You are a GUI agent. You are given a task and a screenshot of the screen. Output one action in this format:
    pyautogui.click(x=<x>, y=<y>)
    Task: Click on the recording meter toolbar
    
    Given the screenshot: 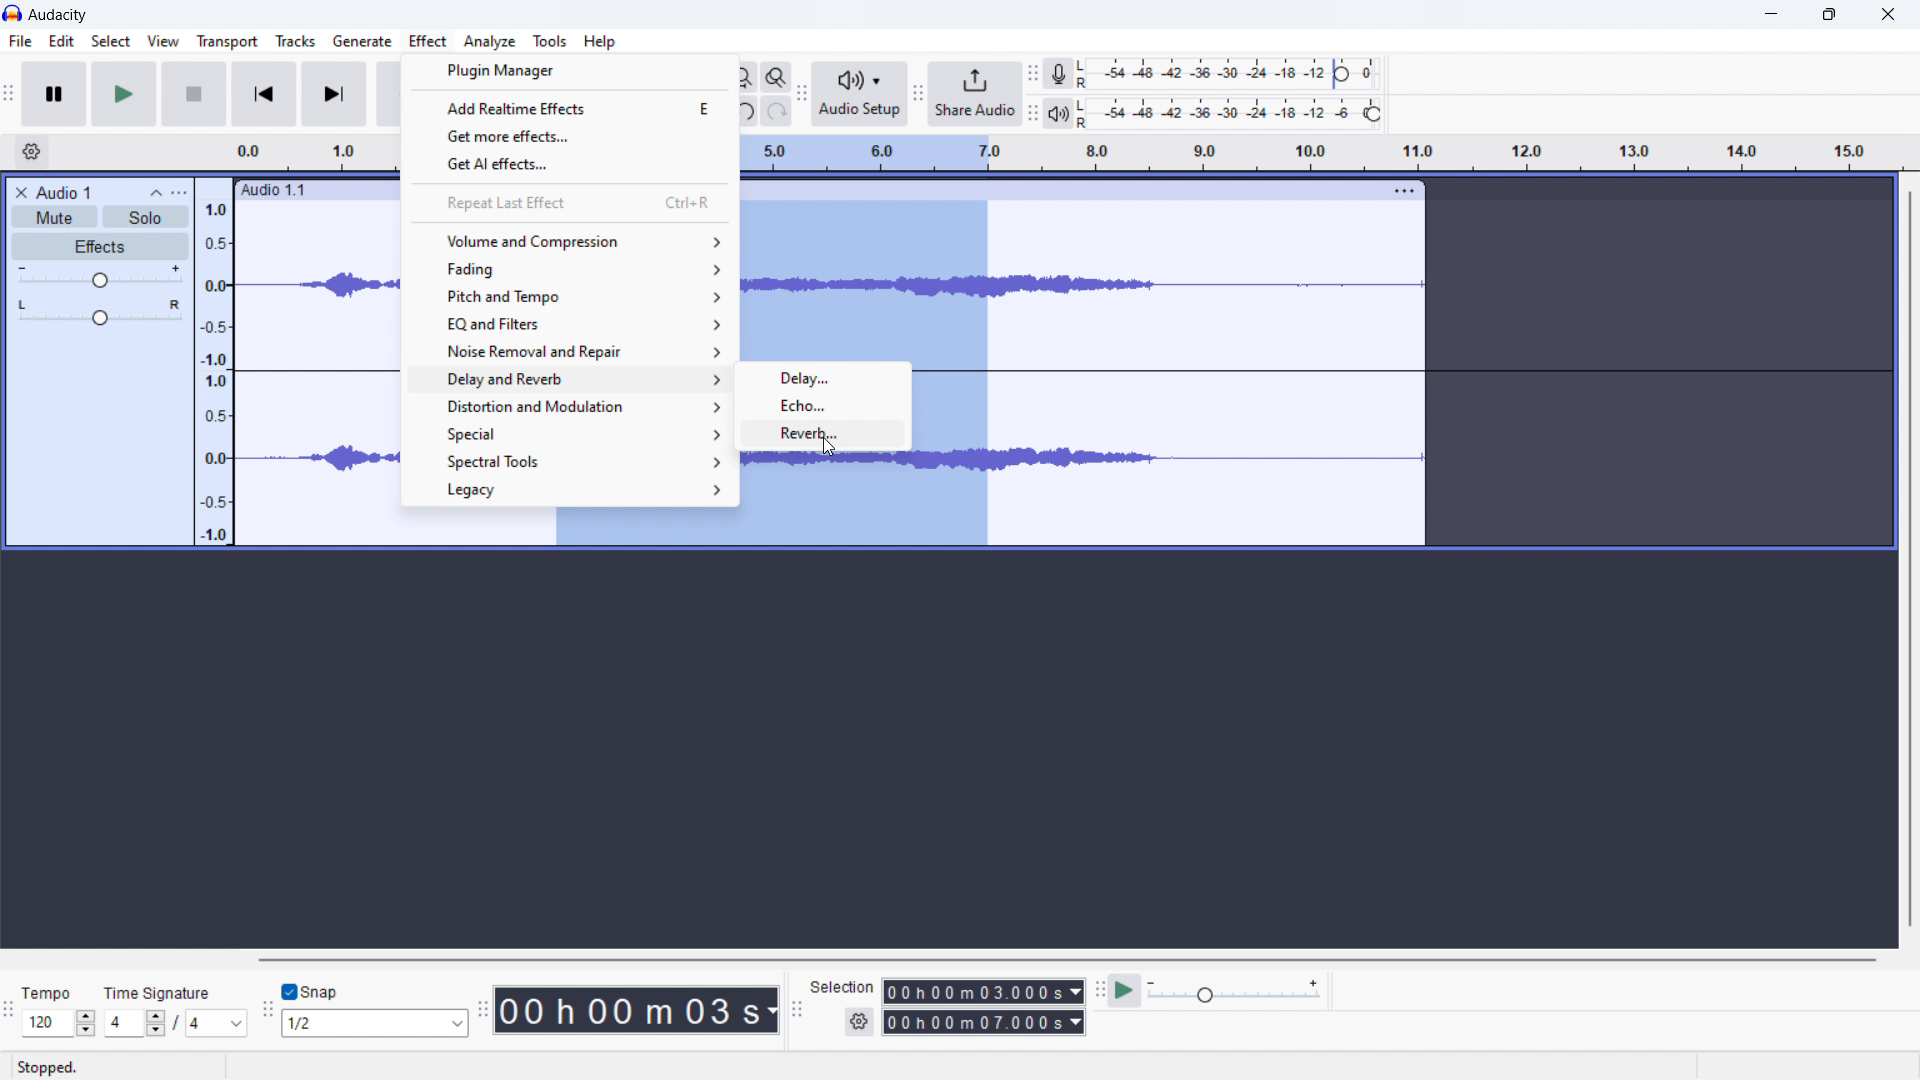 What is the action you would take?
    pyautogui.click(x=1033, y=74)
    